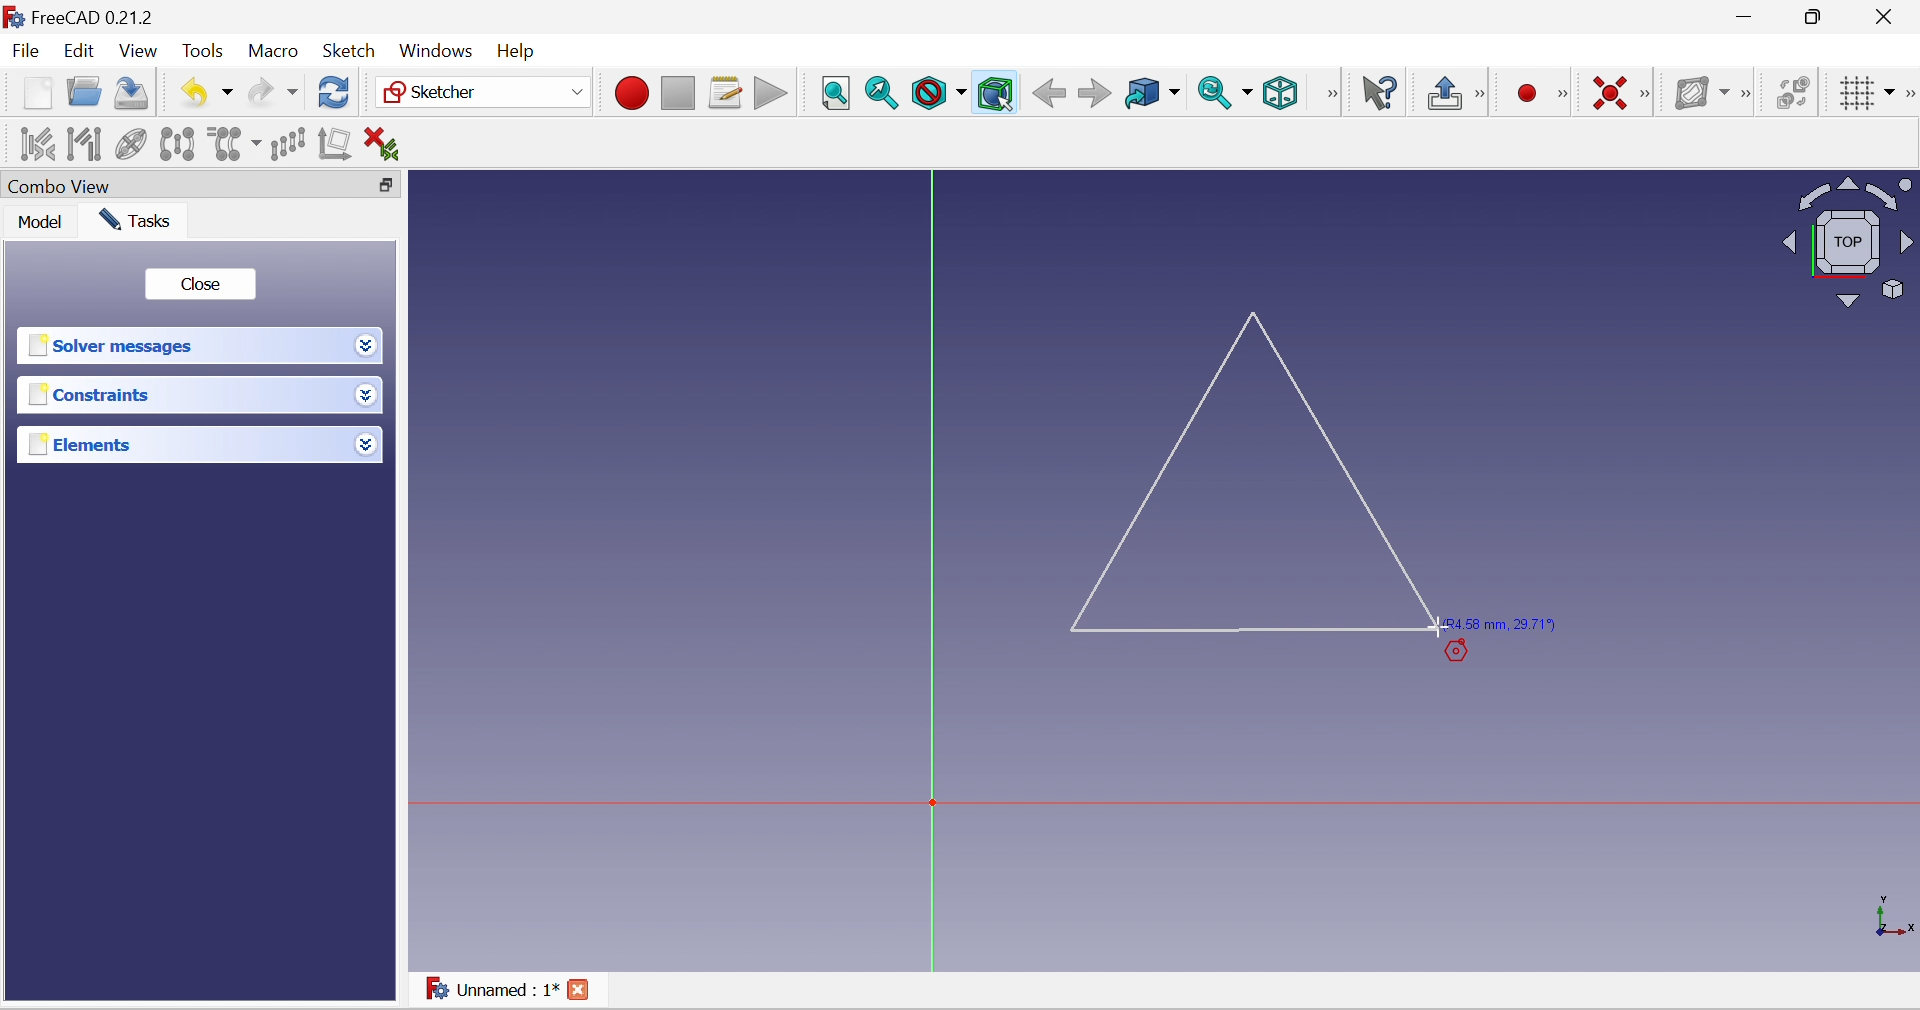  I want to click on Triangle, so click(1252, 468).